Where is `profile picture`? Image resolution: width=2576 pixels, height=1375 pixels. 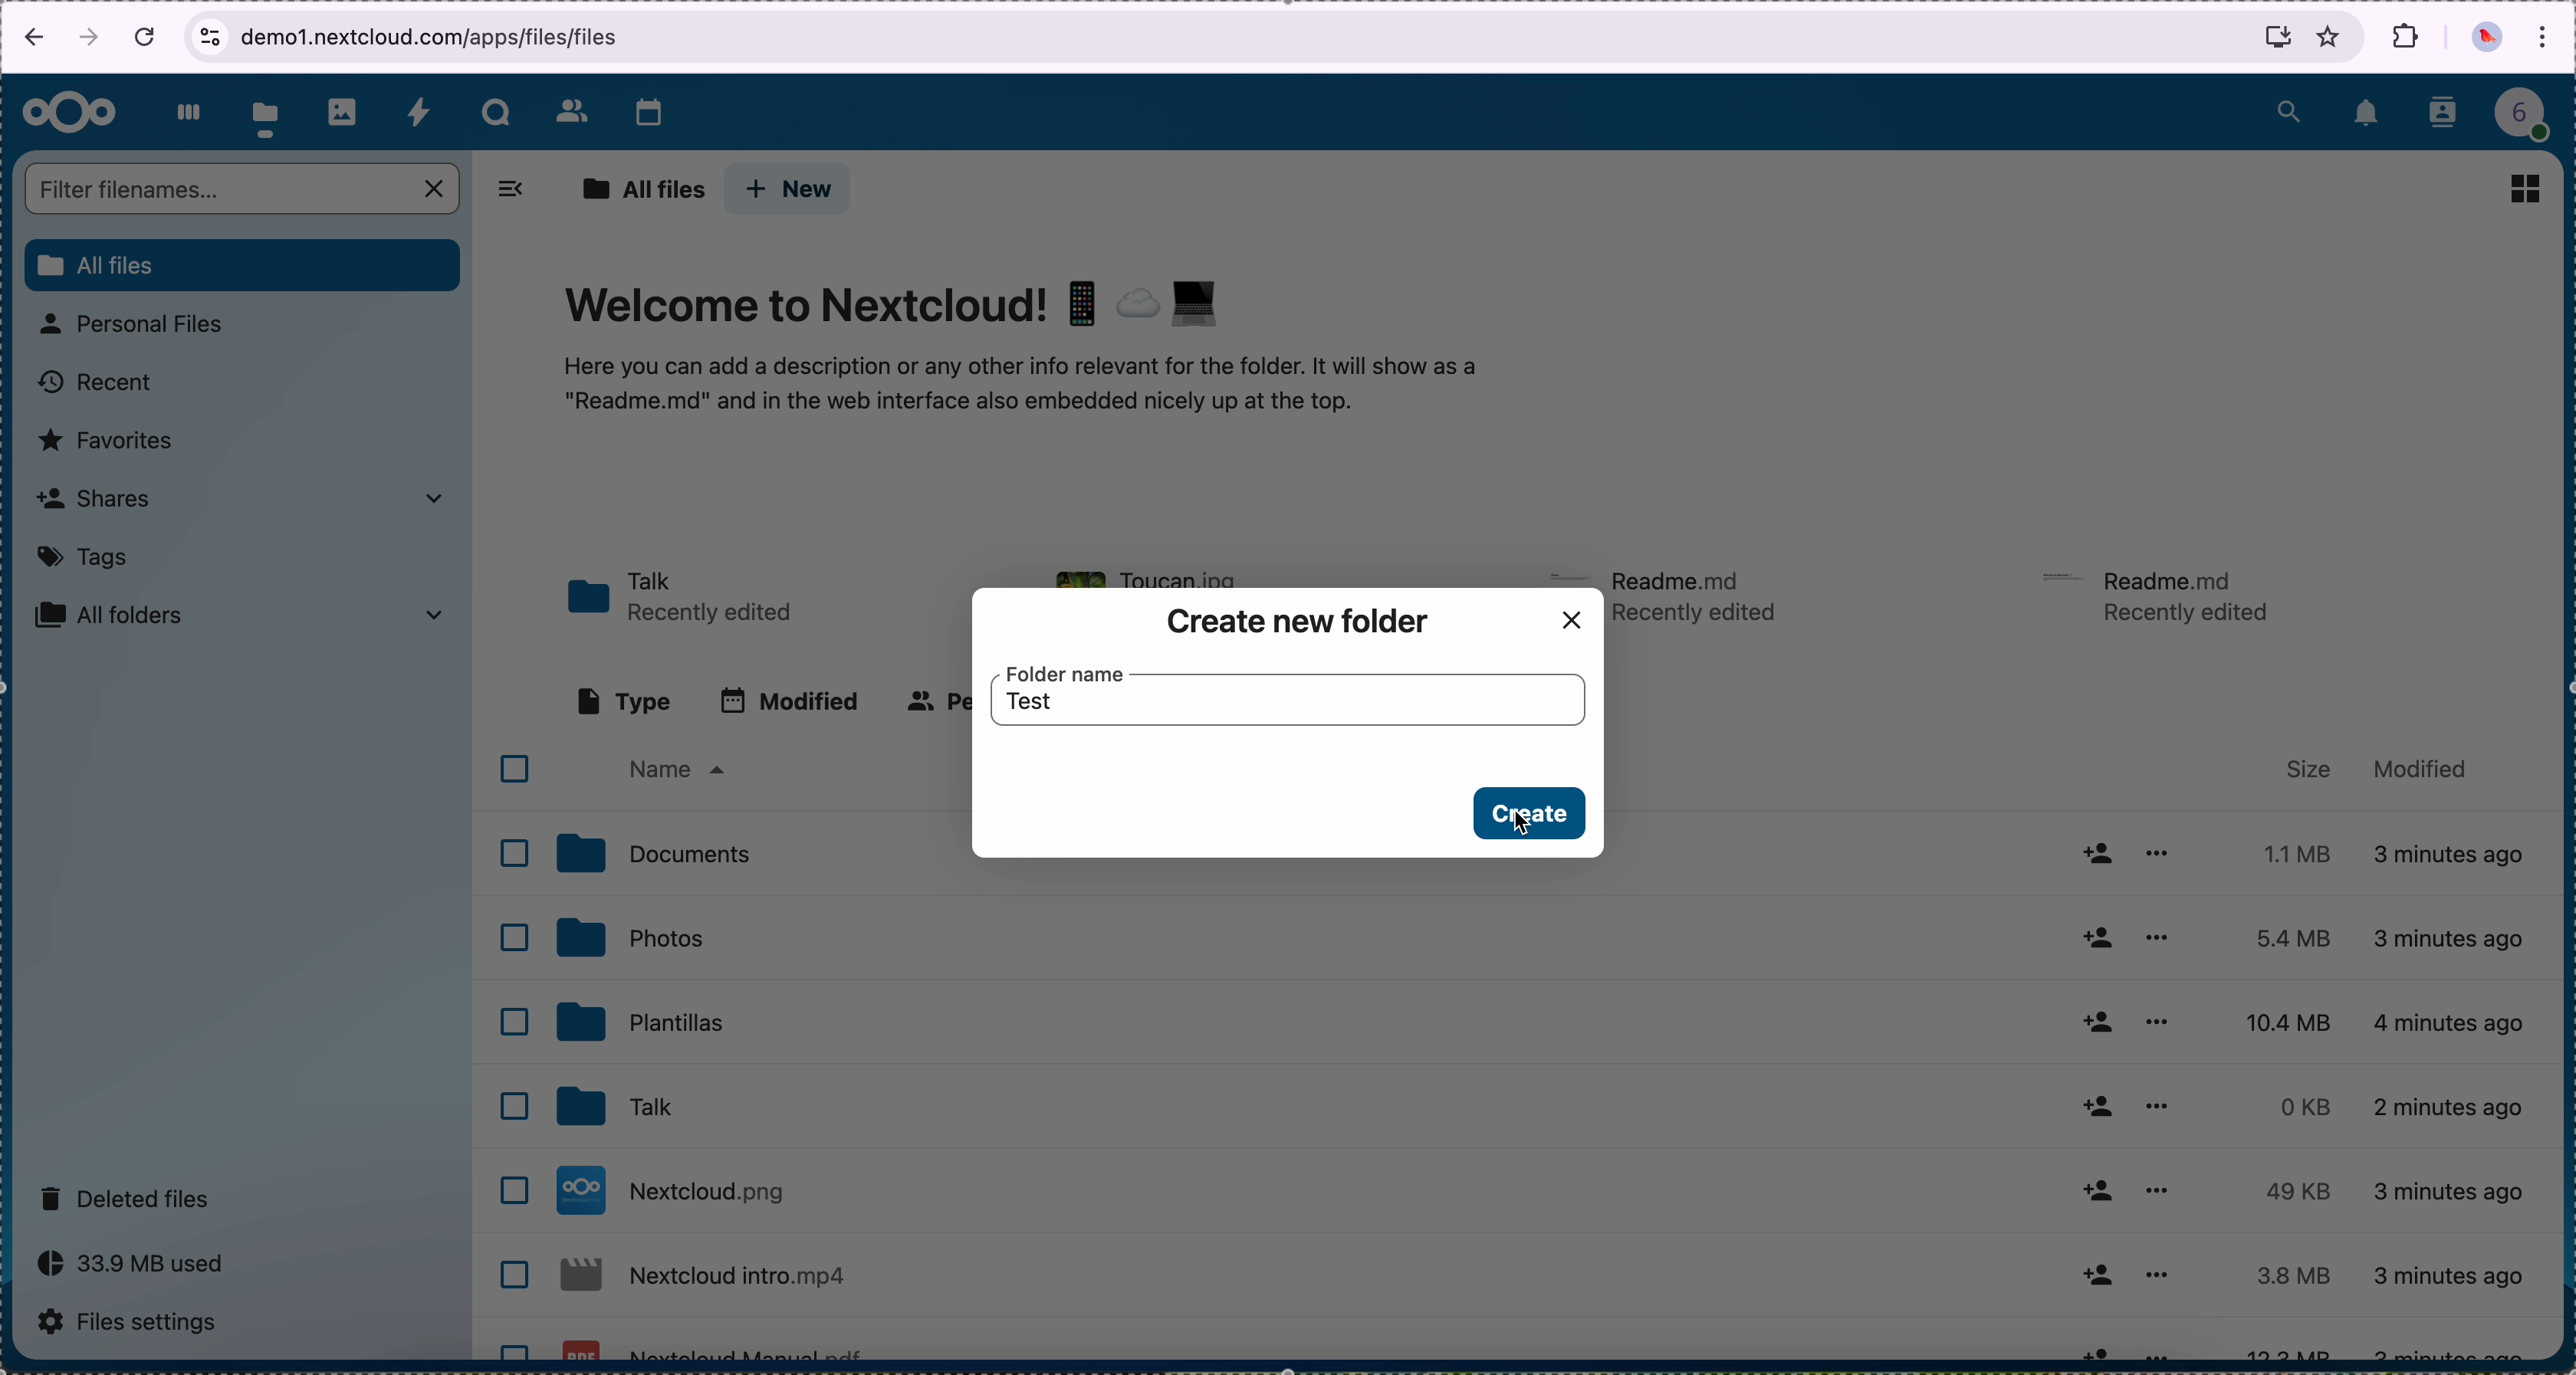 profile picture is located at coordinates (2487, 40).